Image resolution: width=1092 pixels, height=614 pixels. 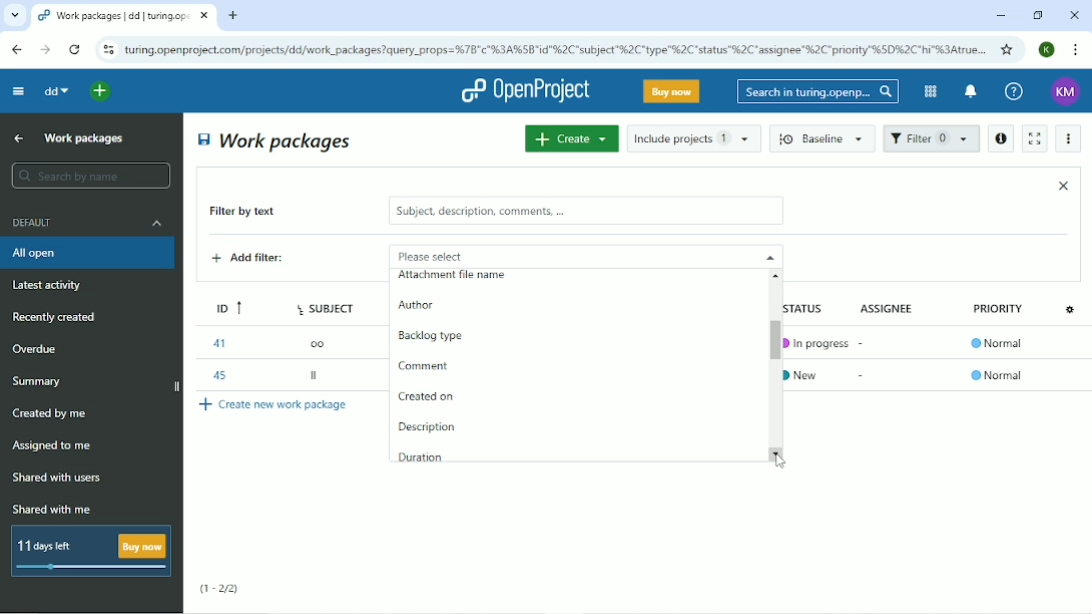 I want to click on New, so click(x=808, y=373).